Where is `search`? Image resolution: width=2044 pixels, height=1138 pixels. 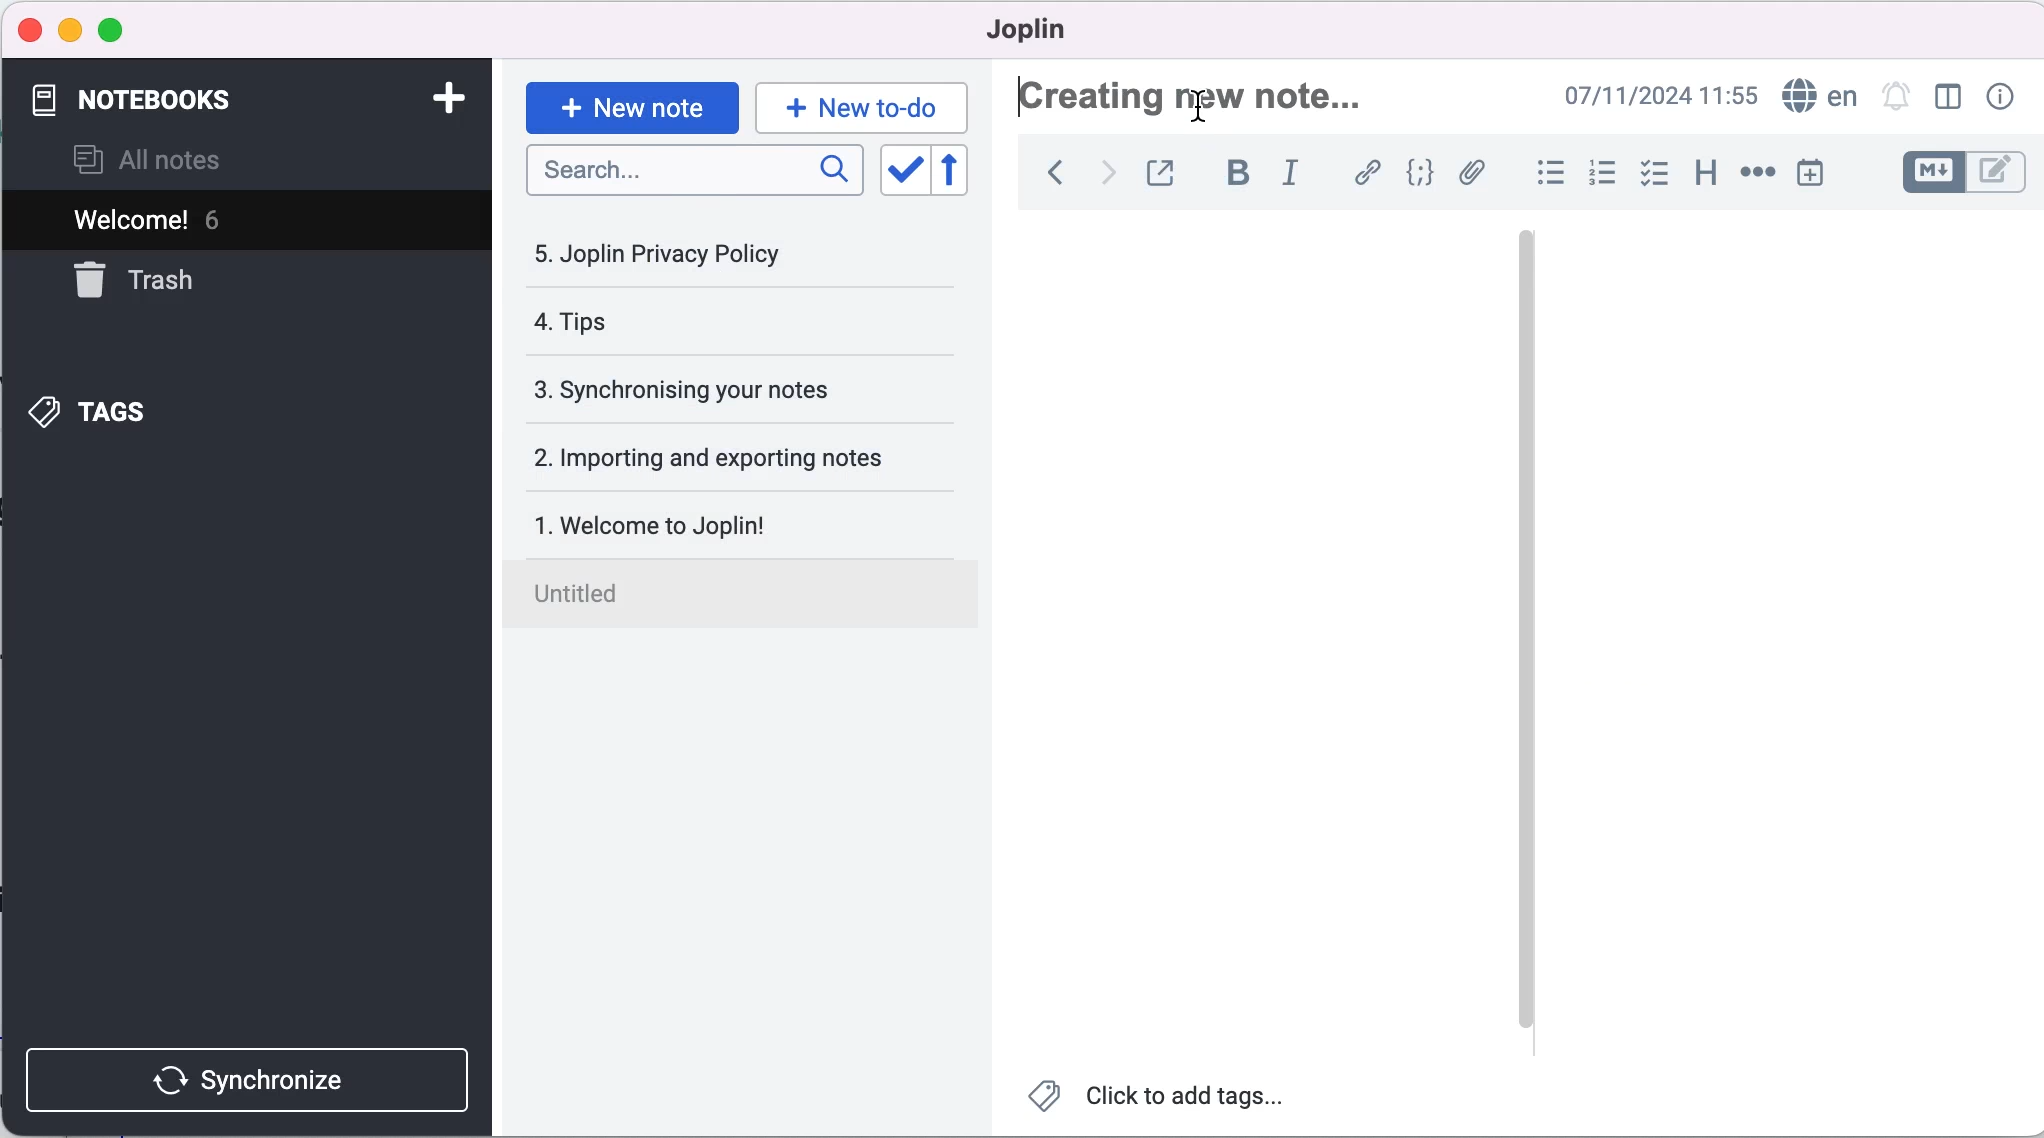 search is located at coordinates (696, 177).